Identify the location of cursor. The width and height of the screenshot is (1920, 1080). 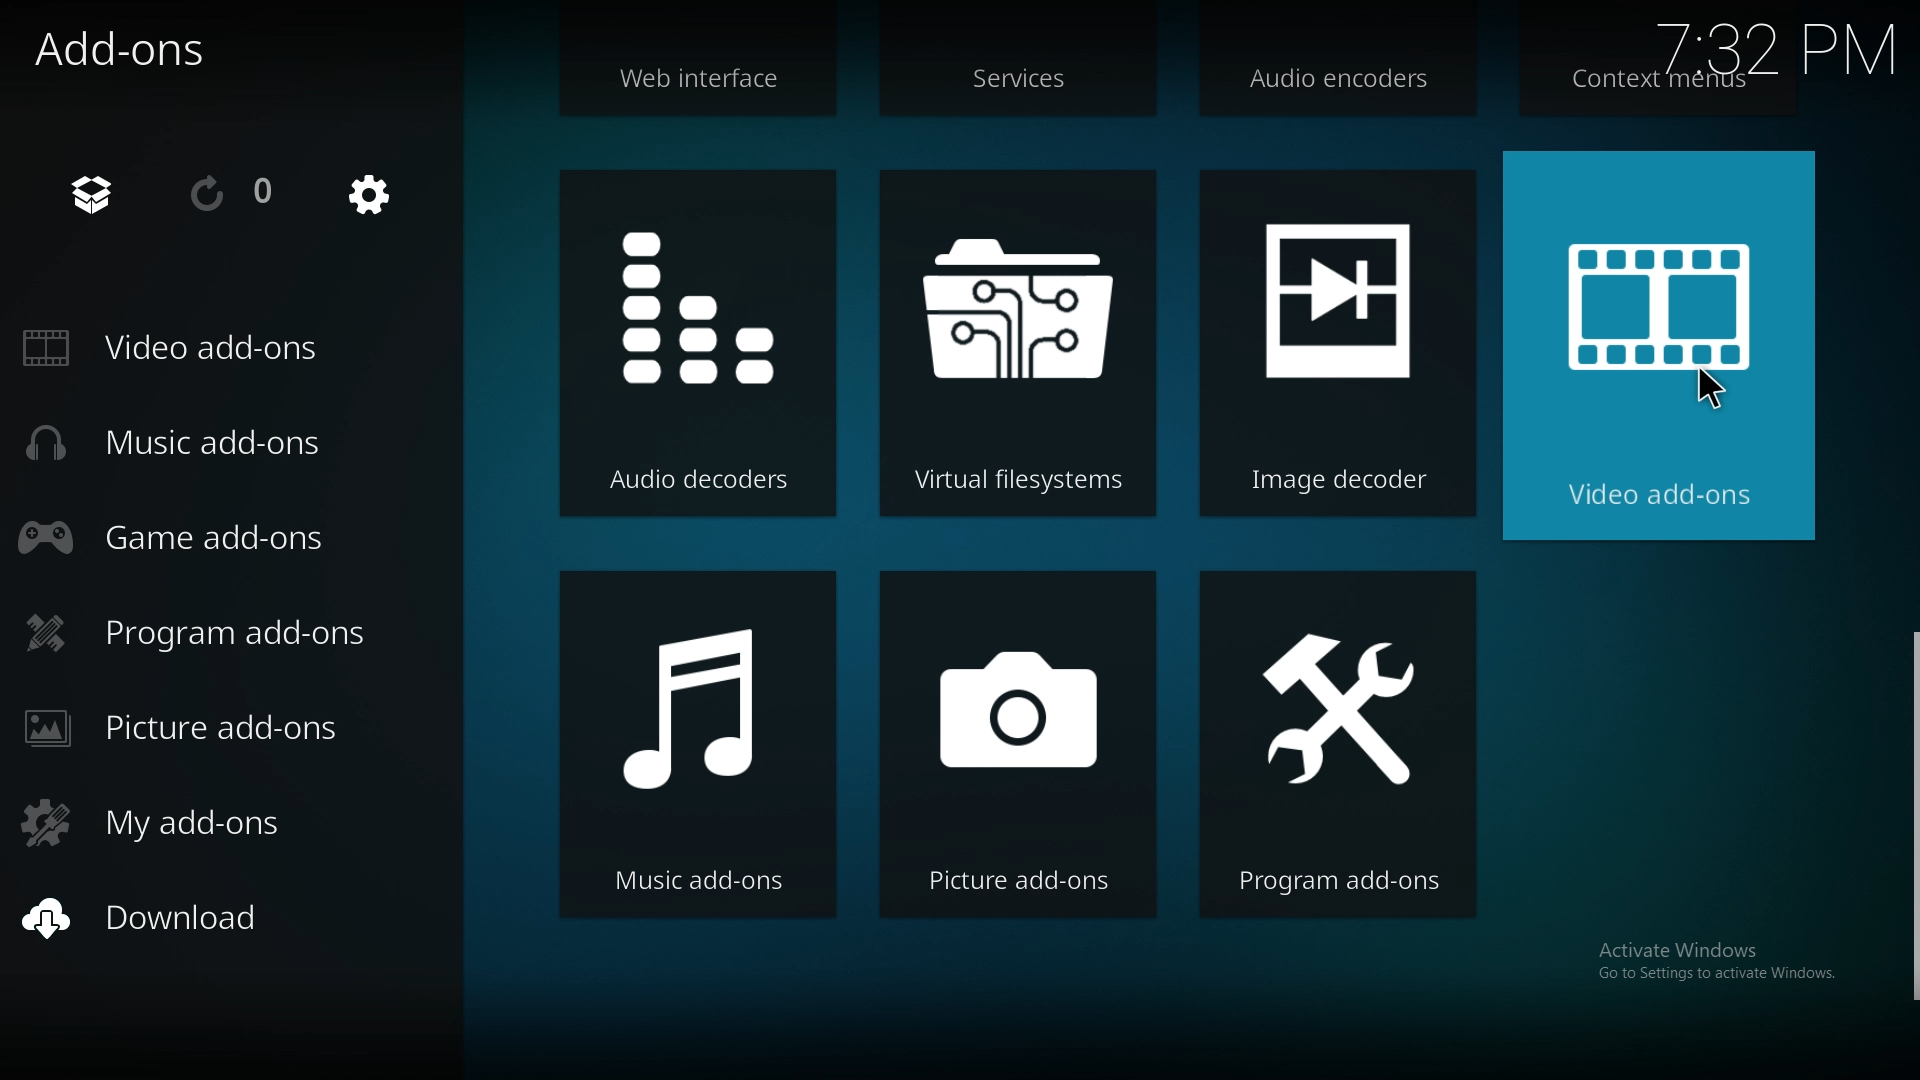
(1705, 391).